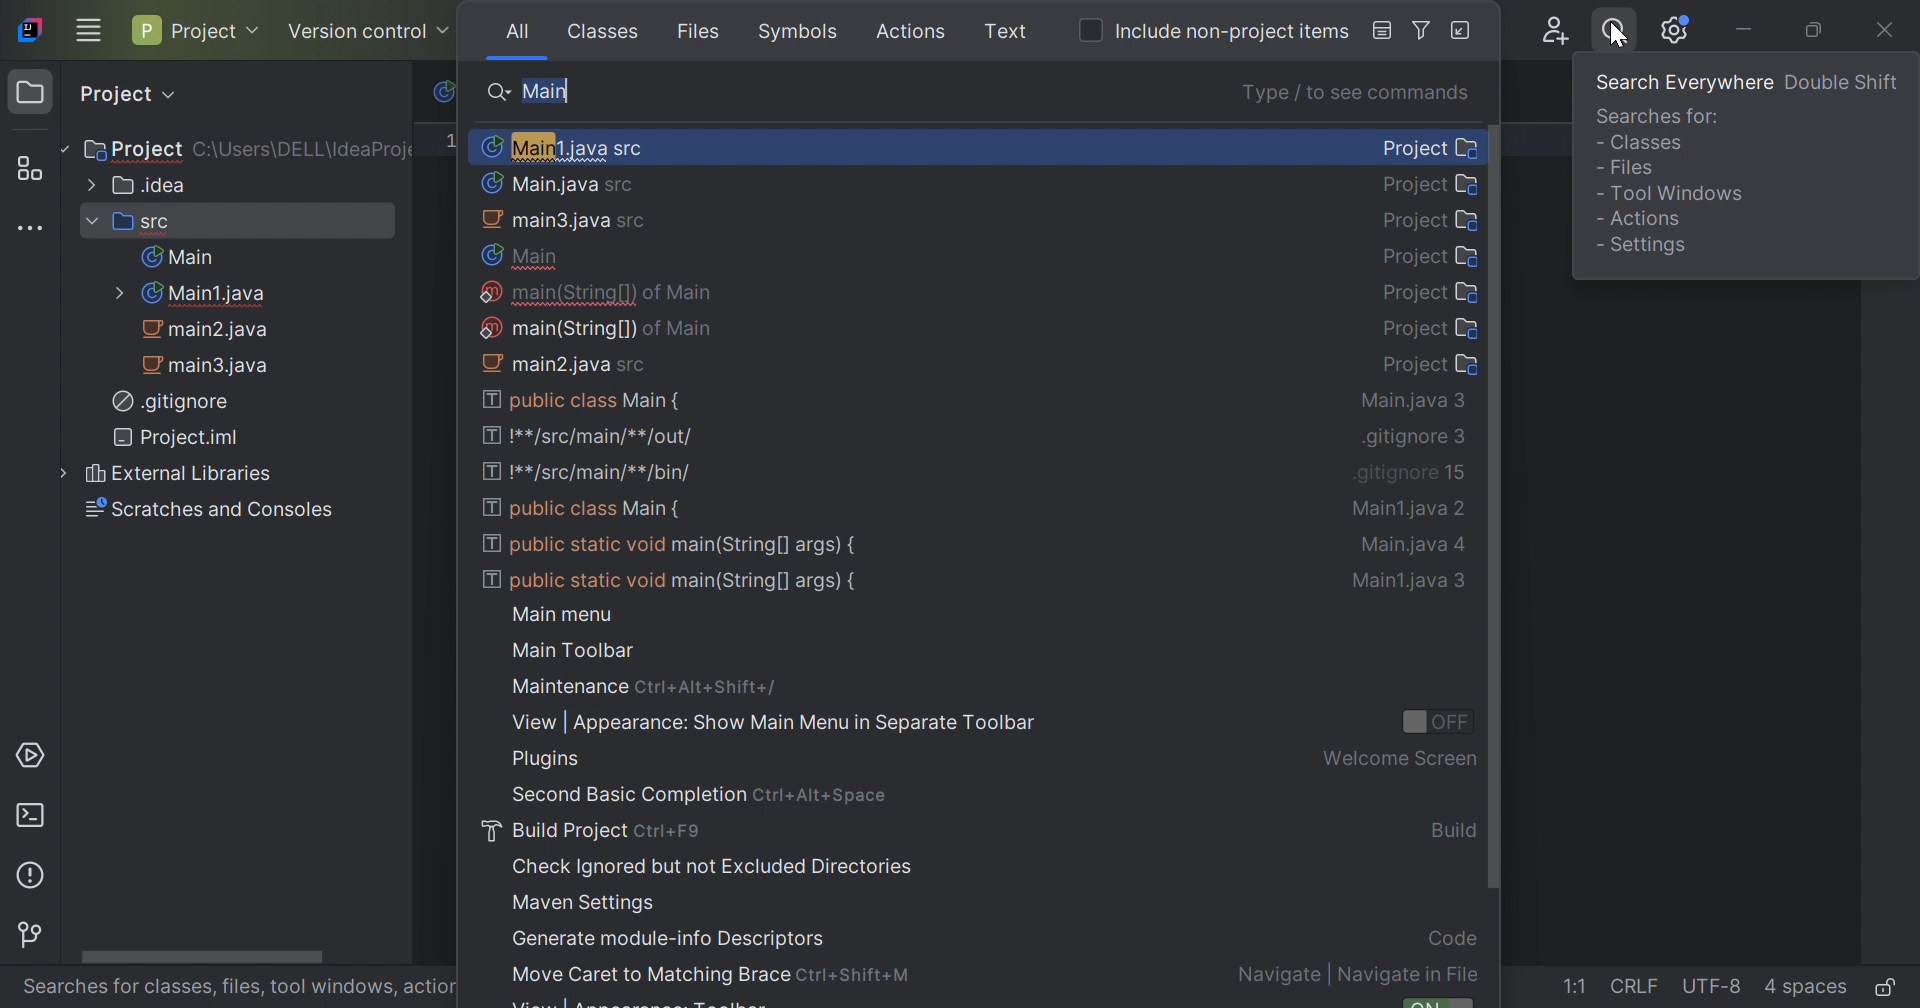 This screenshot has width=1920, height=1008. What do you see at coordinates (629, 795) in the screenshot?
I see `Second Basic Completion` at bounding box center [629, 795].